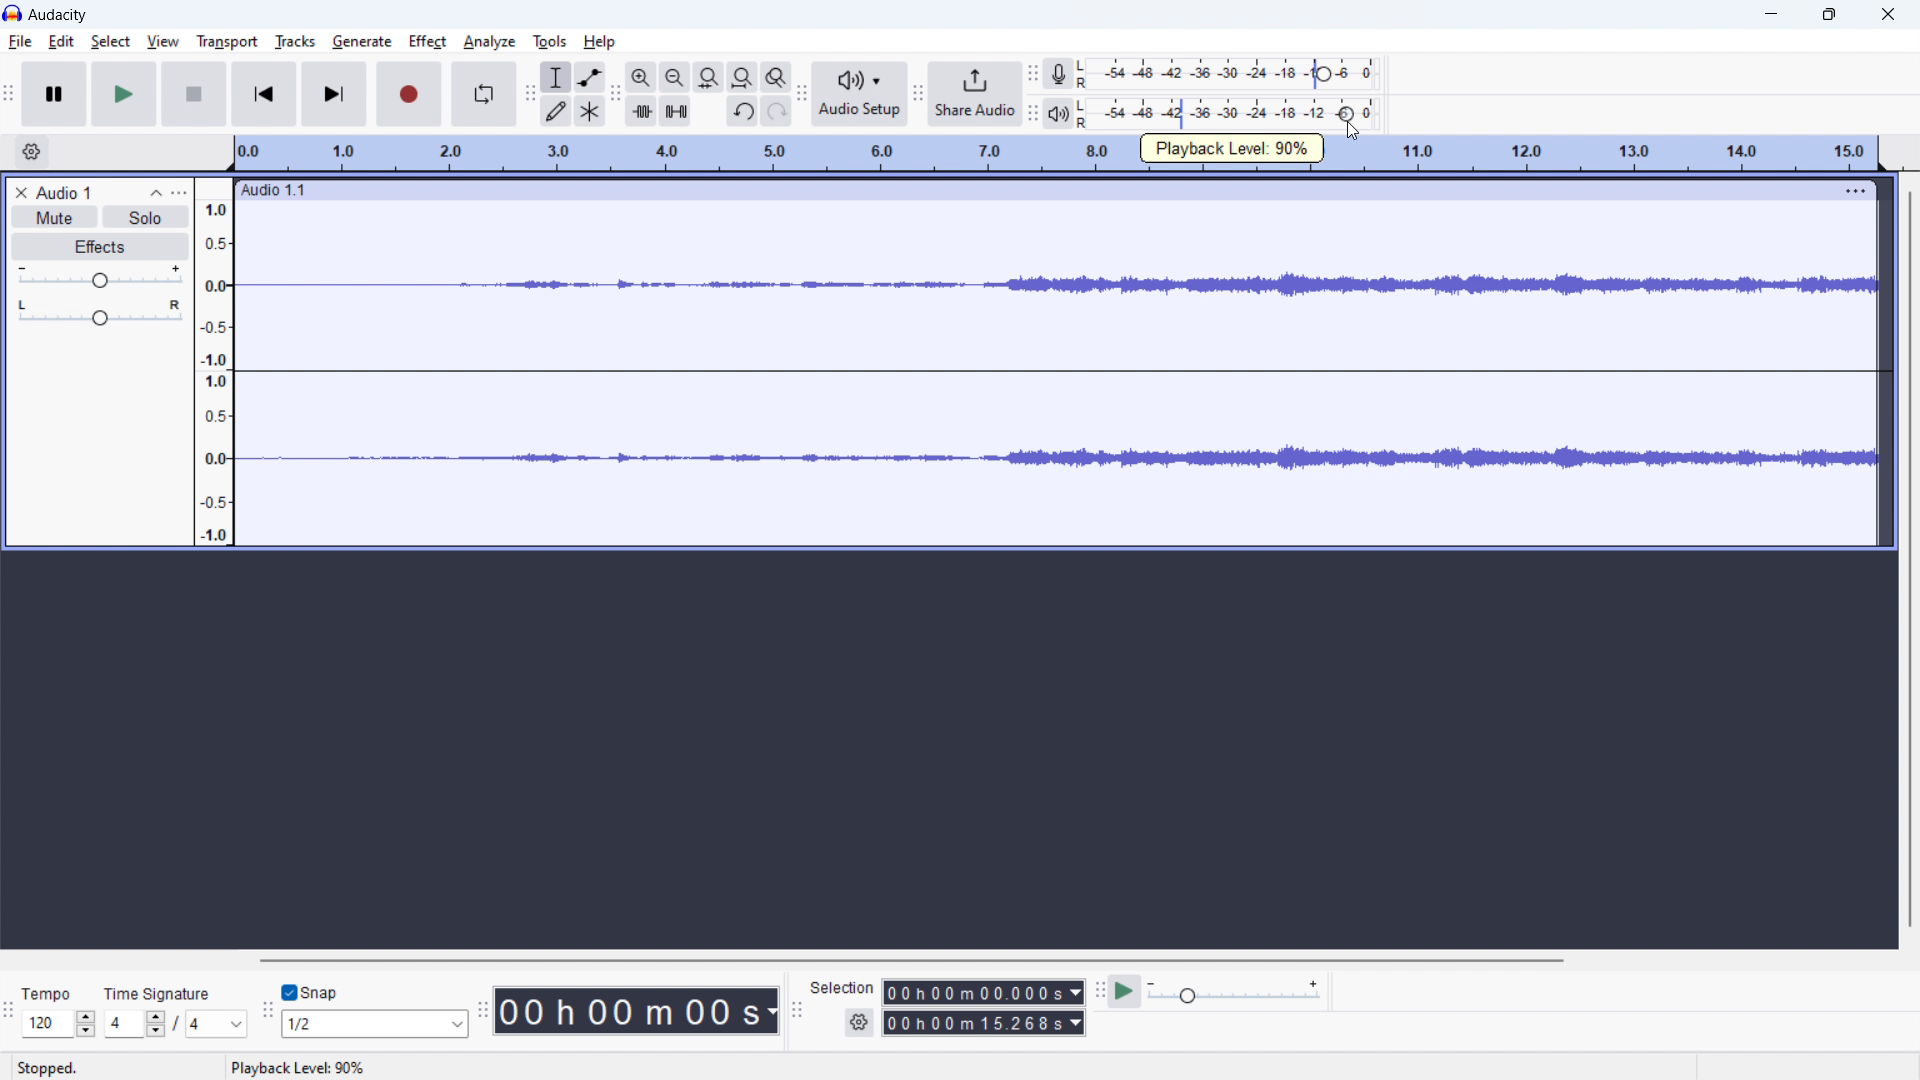 The width and height of the screenshot is (1920, 1080). What do you see at coordinates (590, 111) in the screenshot?
I see `multi tool` at bounding box center [590, 111].